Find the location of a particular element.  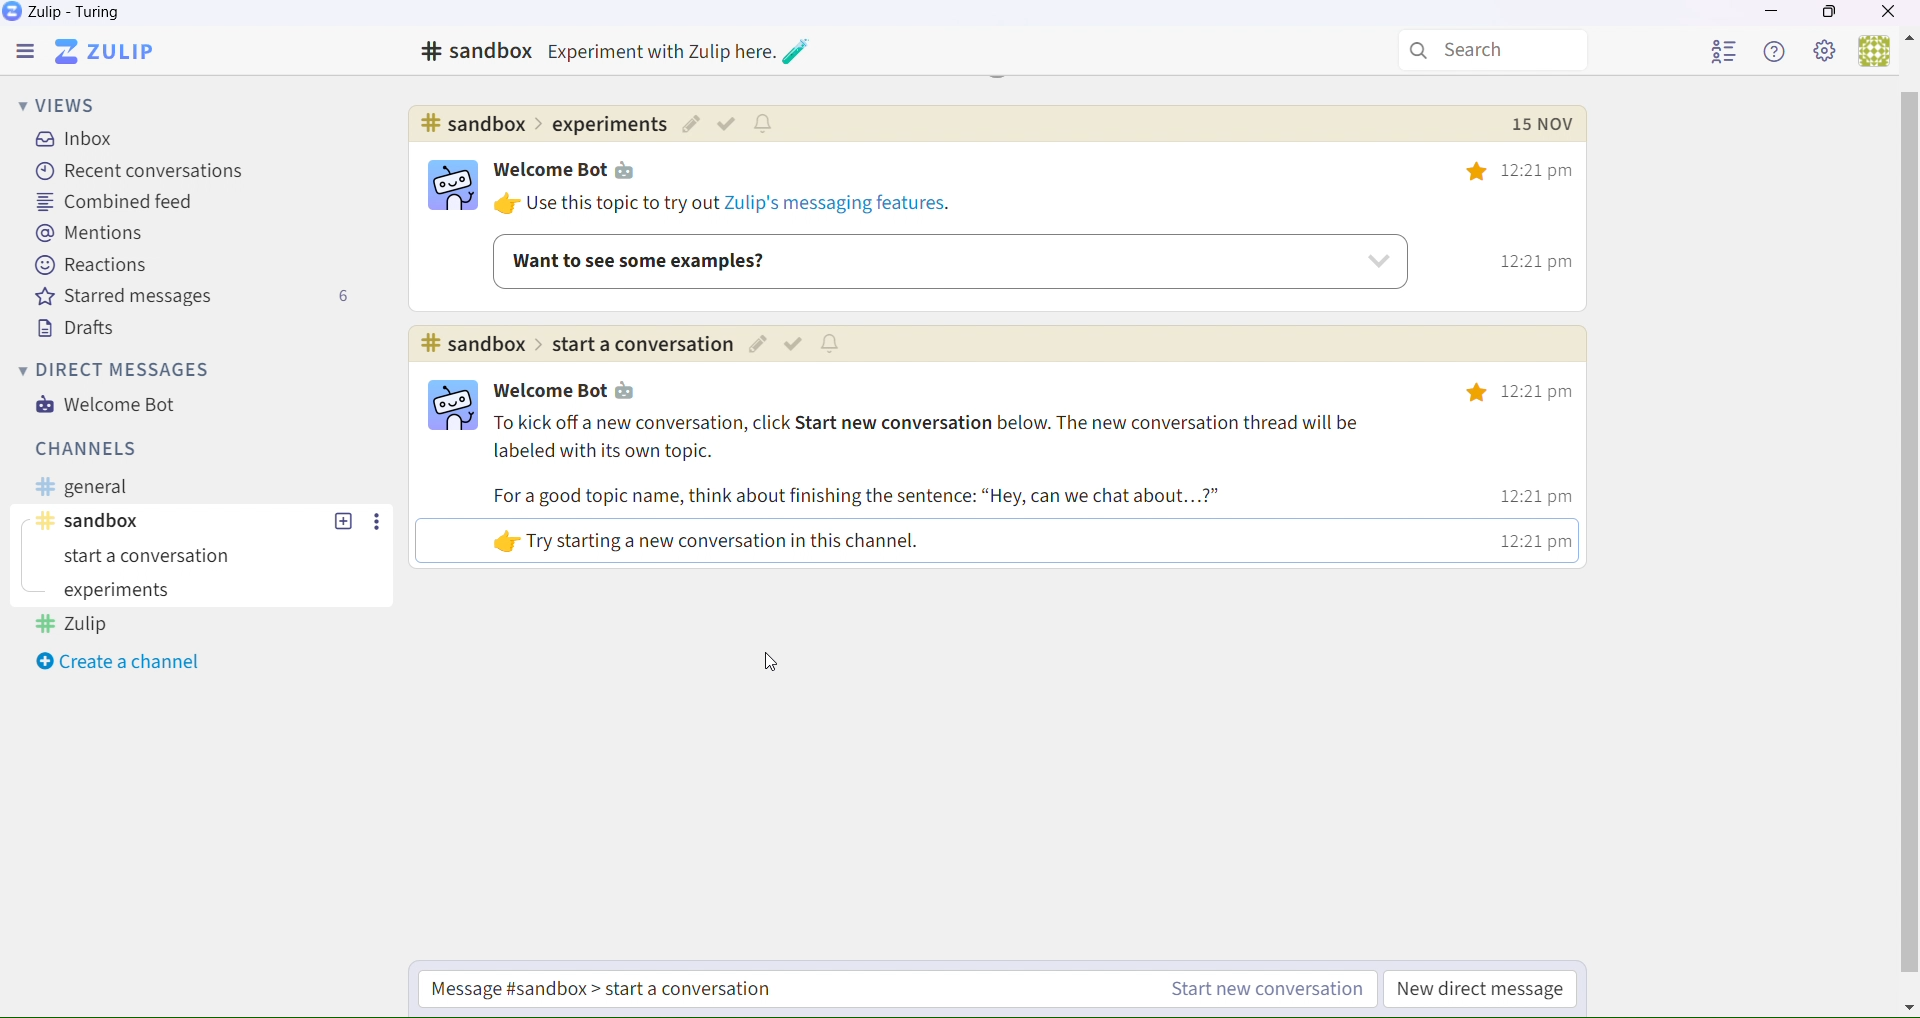

For a good topic name, think about finishing the sentence: “Hey, can we chat about...?” is located at coordinates (900, 500).